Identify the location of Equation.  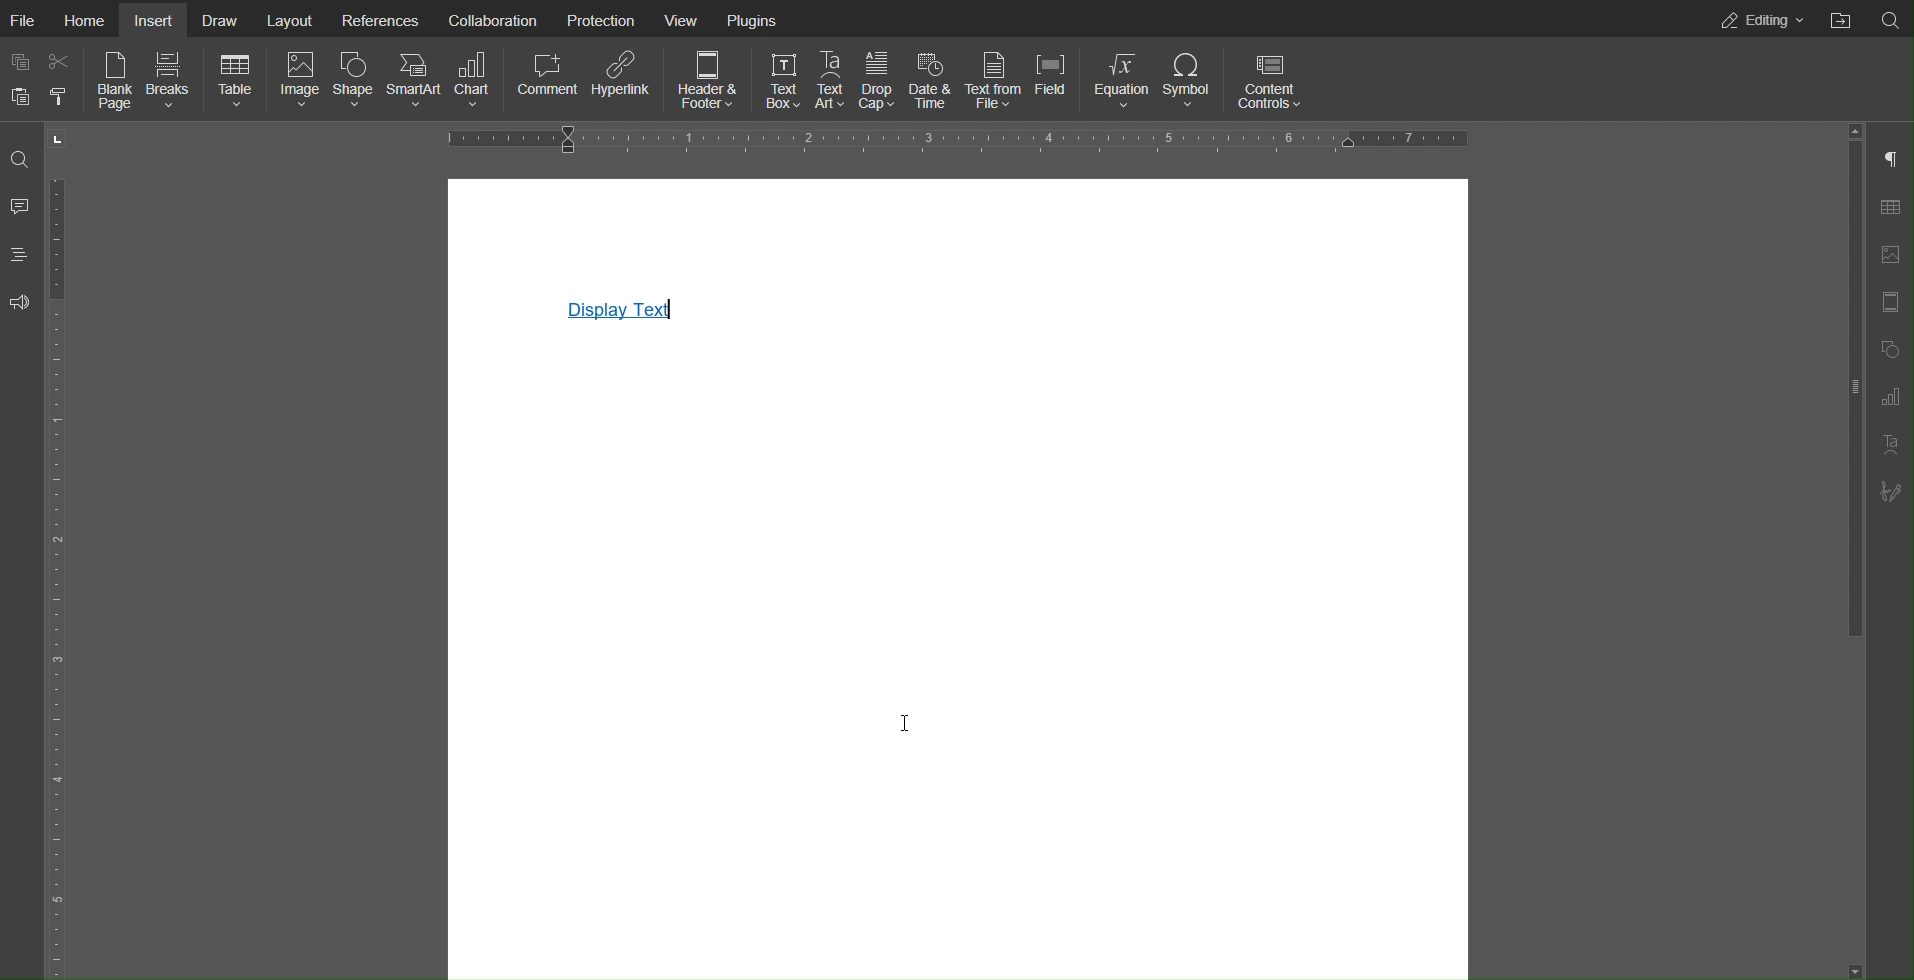
(1121, 81).